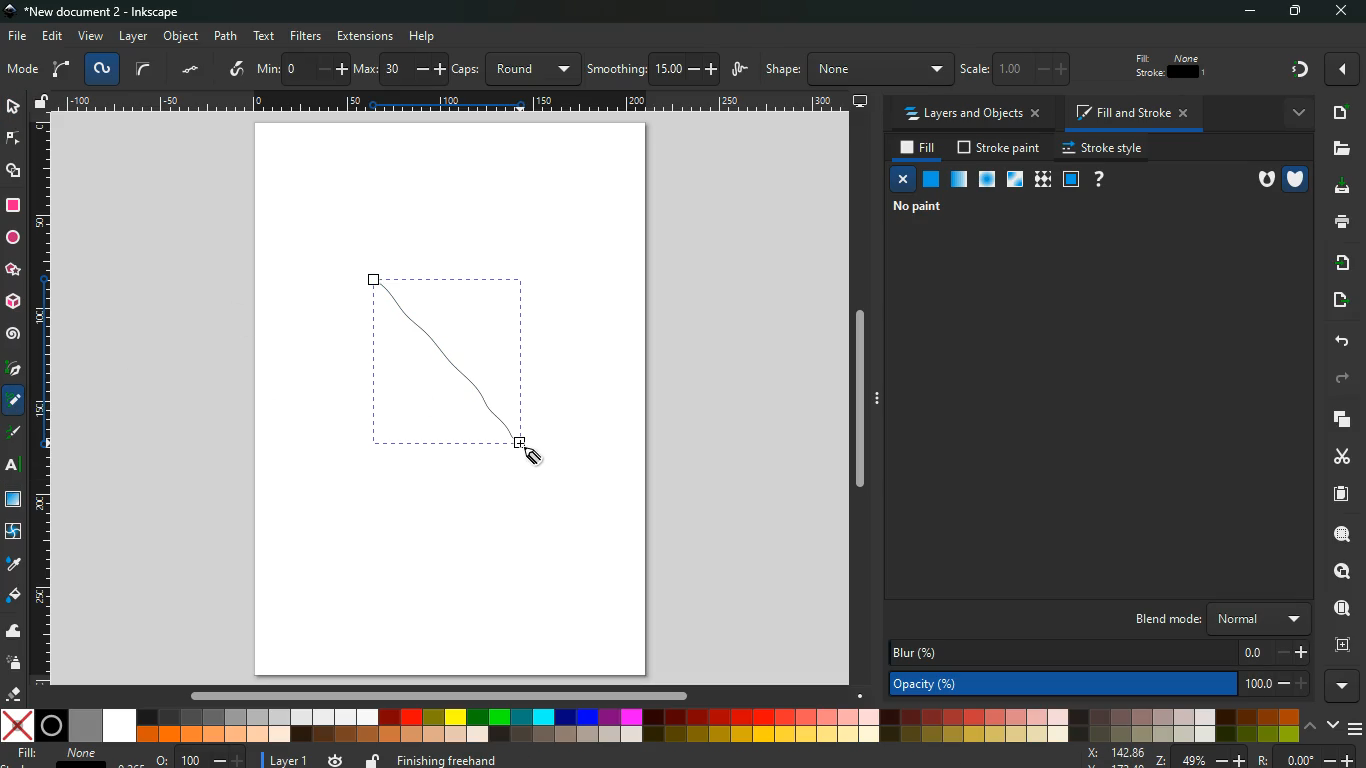 This screenshot has width=1366, height=768. I want to click on , so click(12, 466).